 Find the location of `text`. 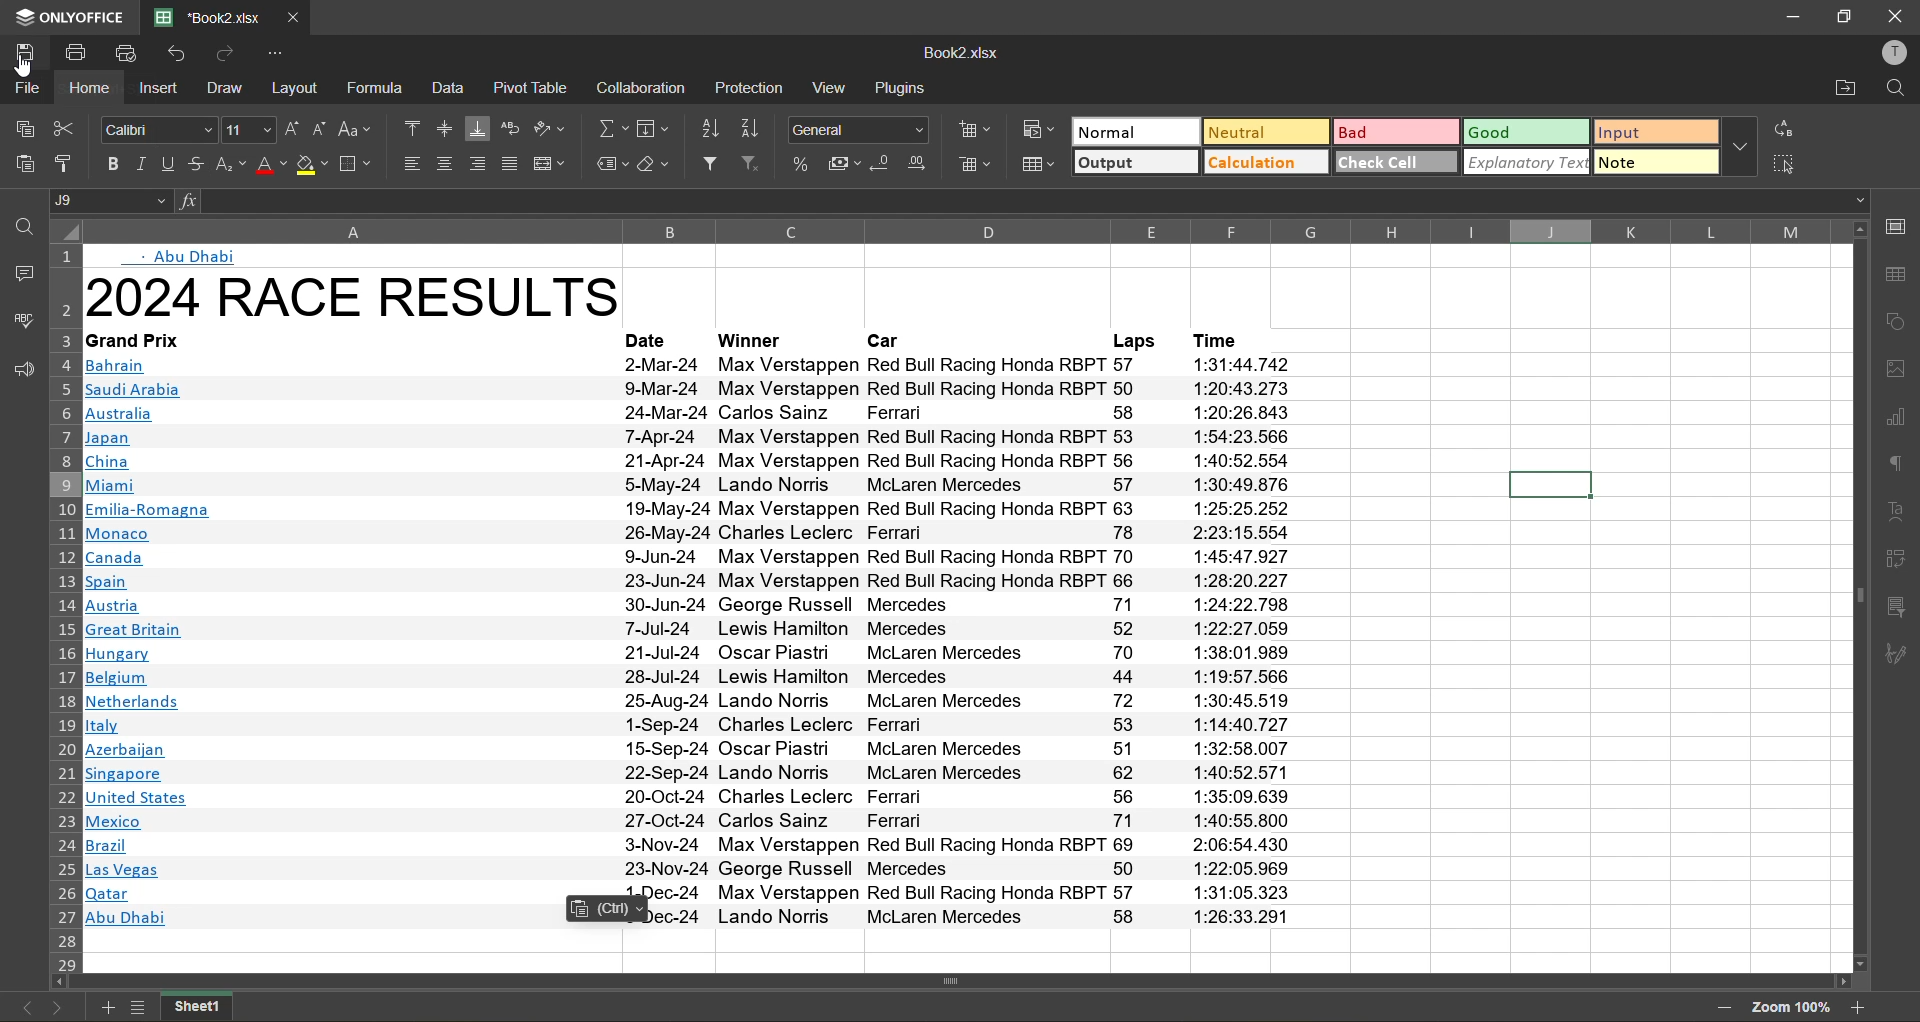

text is located at coordinates (143, 339).